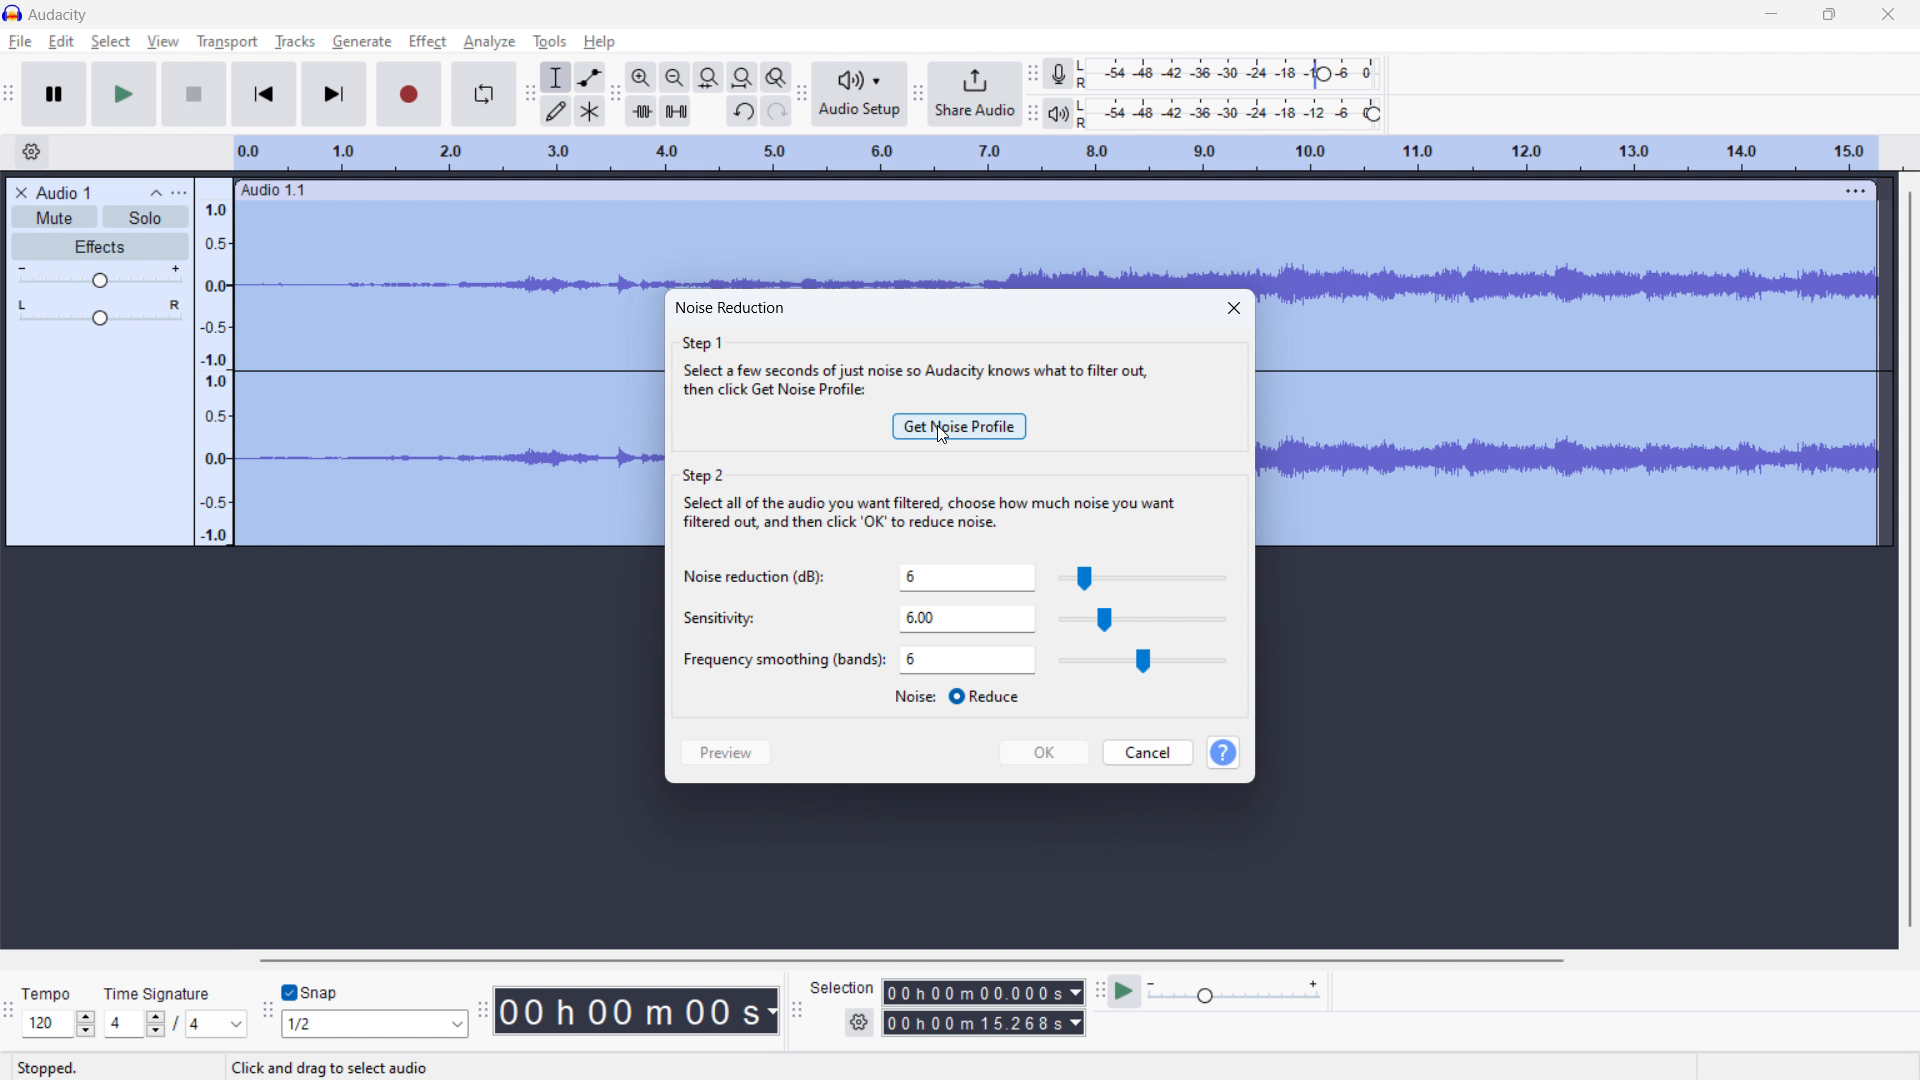  What do you see at coordinates (334, 94) in the screenshot?
I see `skip to end` at bounding box center [334, 94].